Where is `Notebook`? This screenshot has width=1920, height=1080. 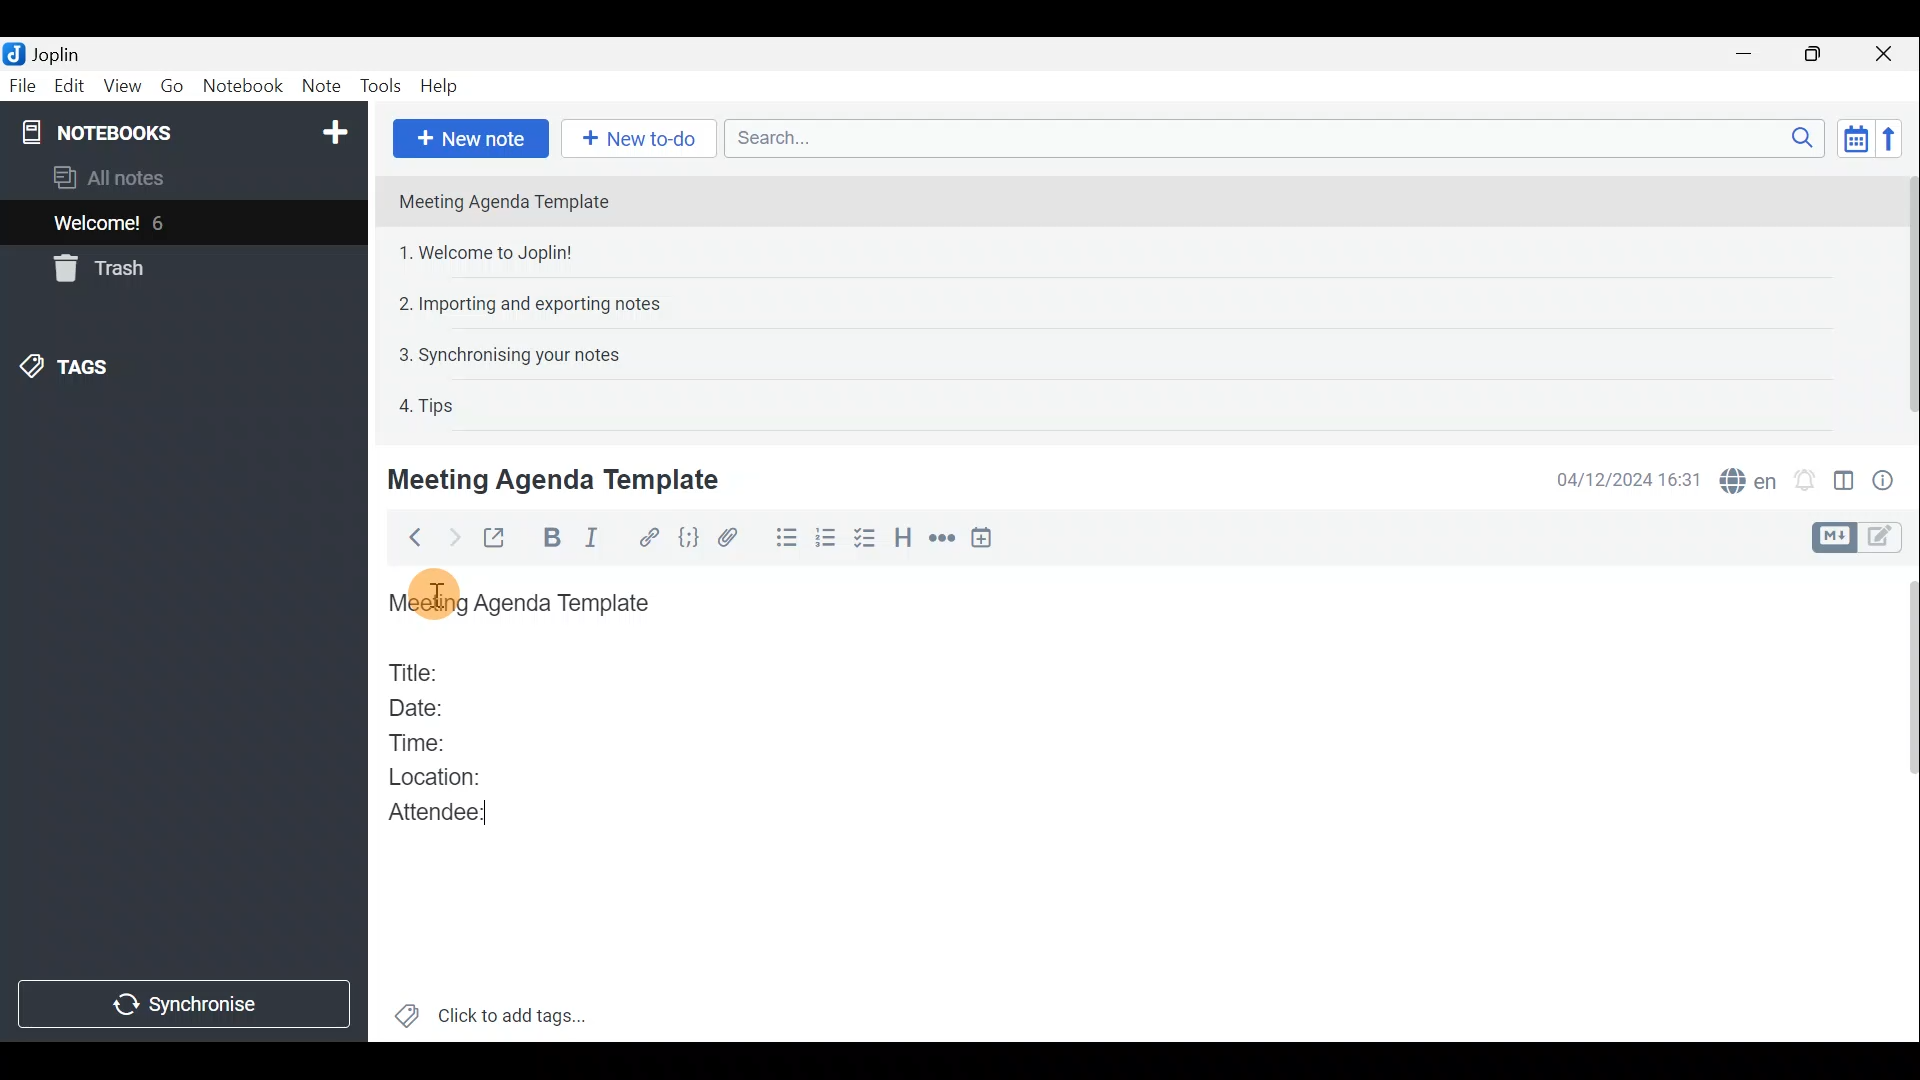 Notebook is located at coordinates (241, 85).